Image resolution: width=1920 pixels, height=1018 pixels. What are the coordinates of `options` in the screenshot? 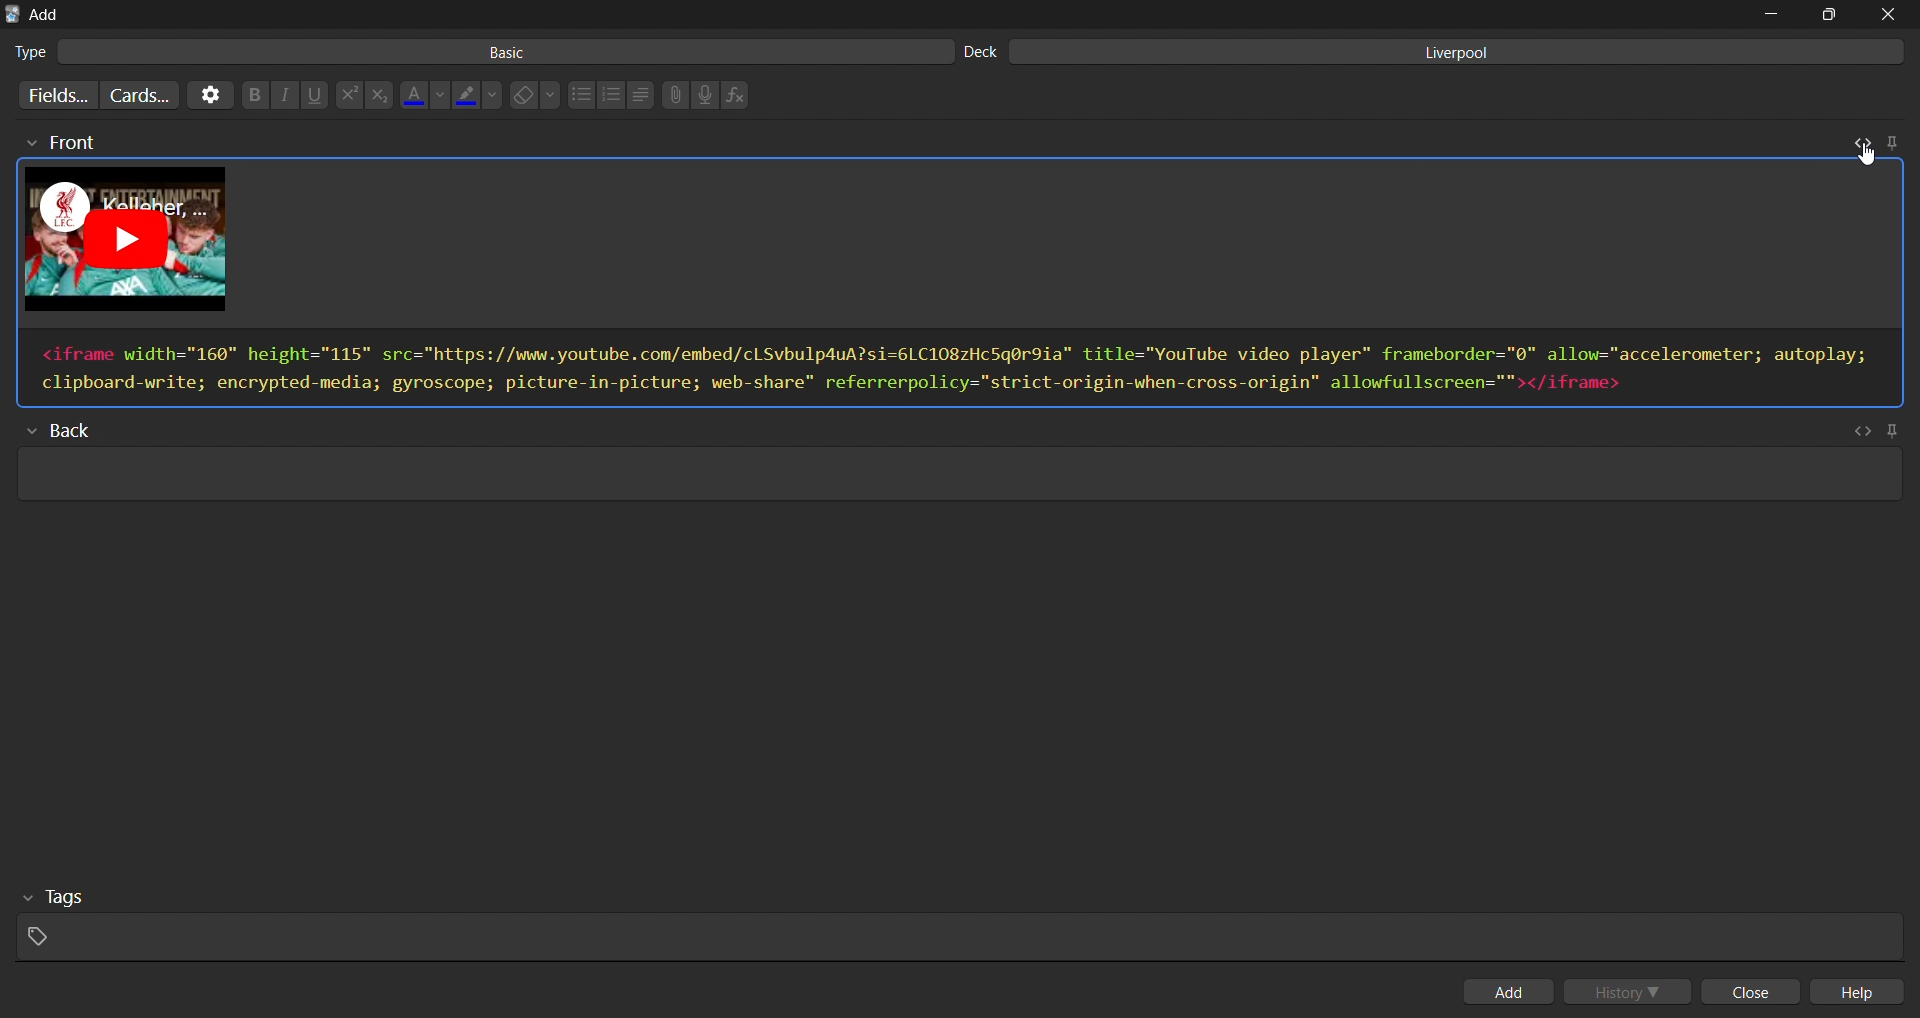 It's located at (208, 95).